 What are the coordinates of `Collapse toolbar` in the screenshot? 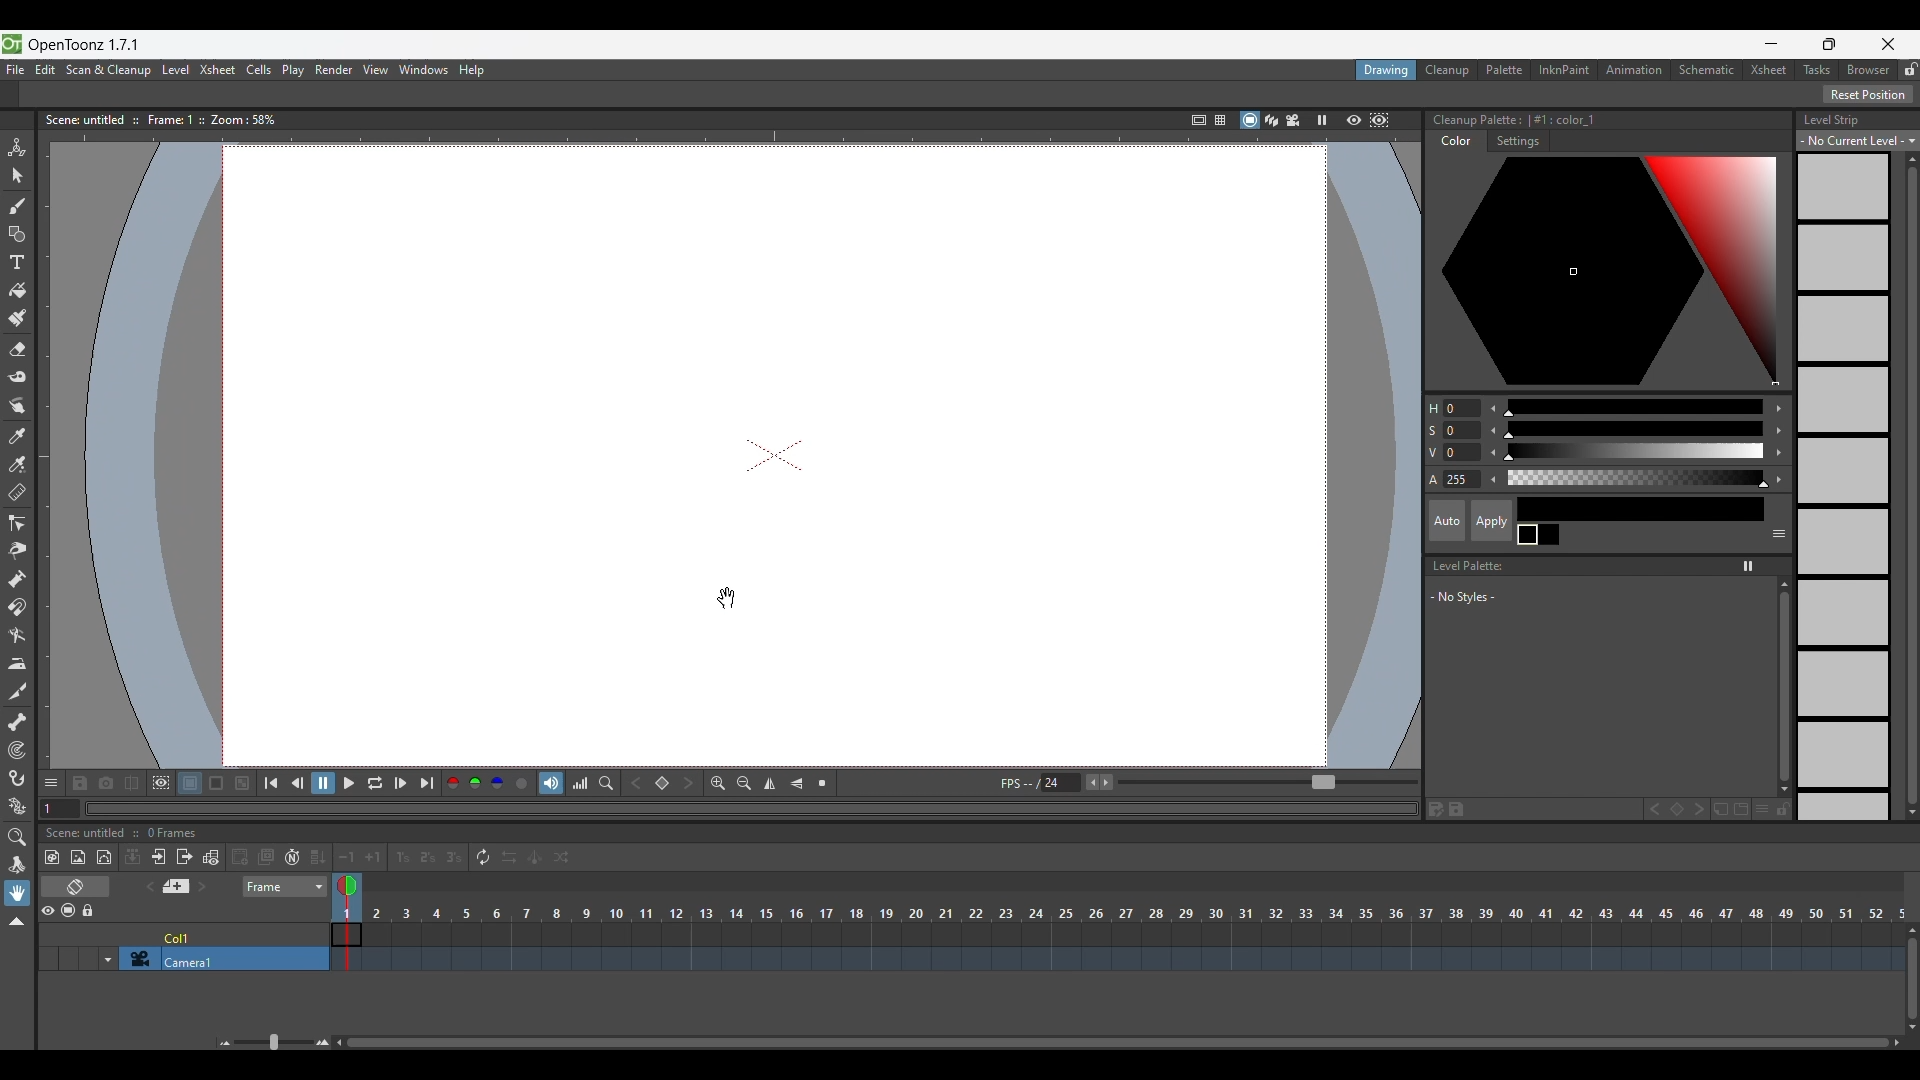 It's located at (17, 922).